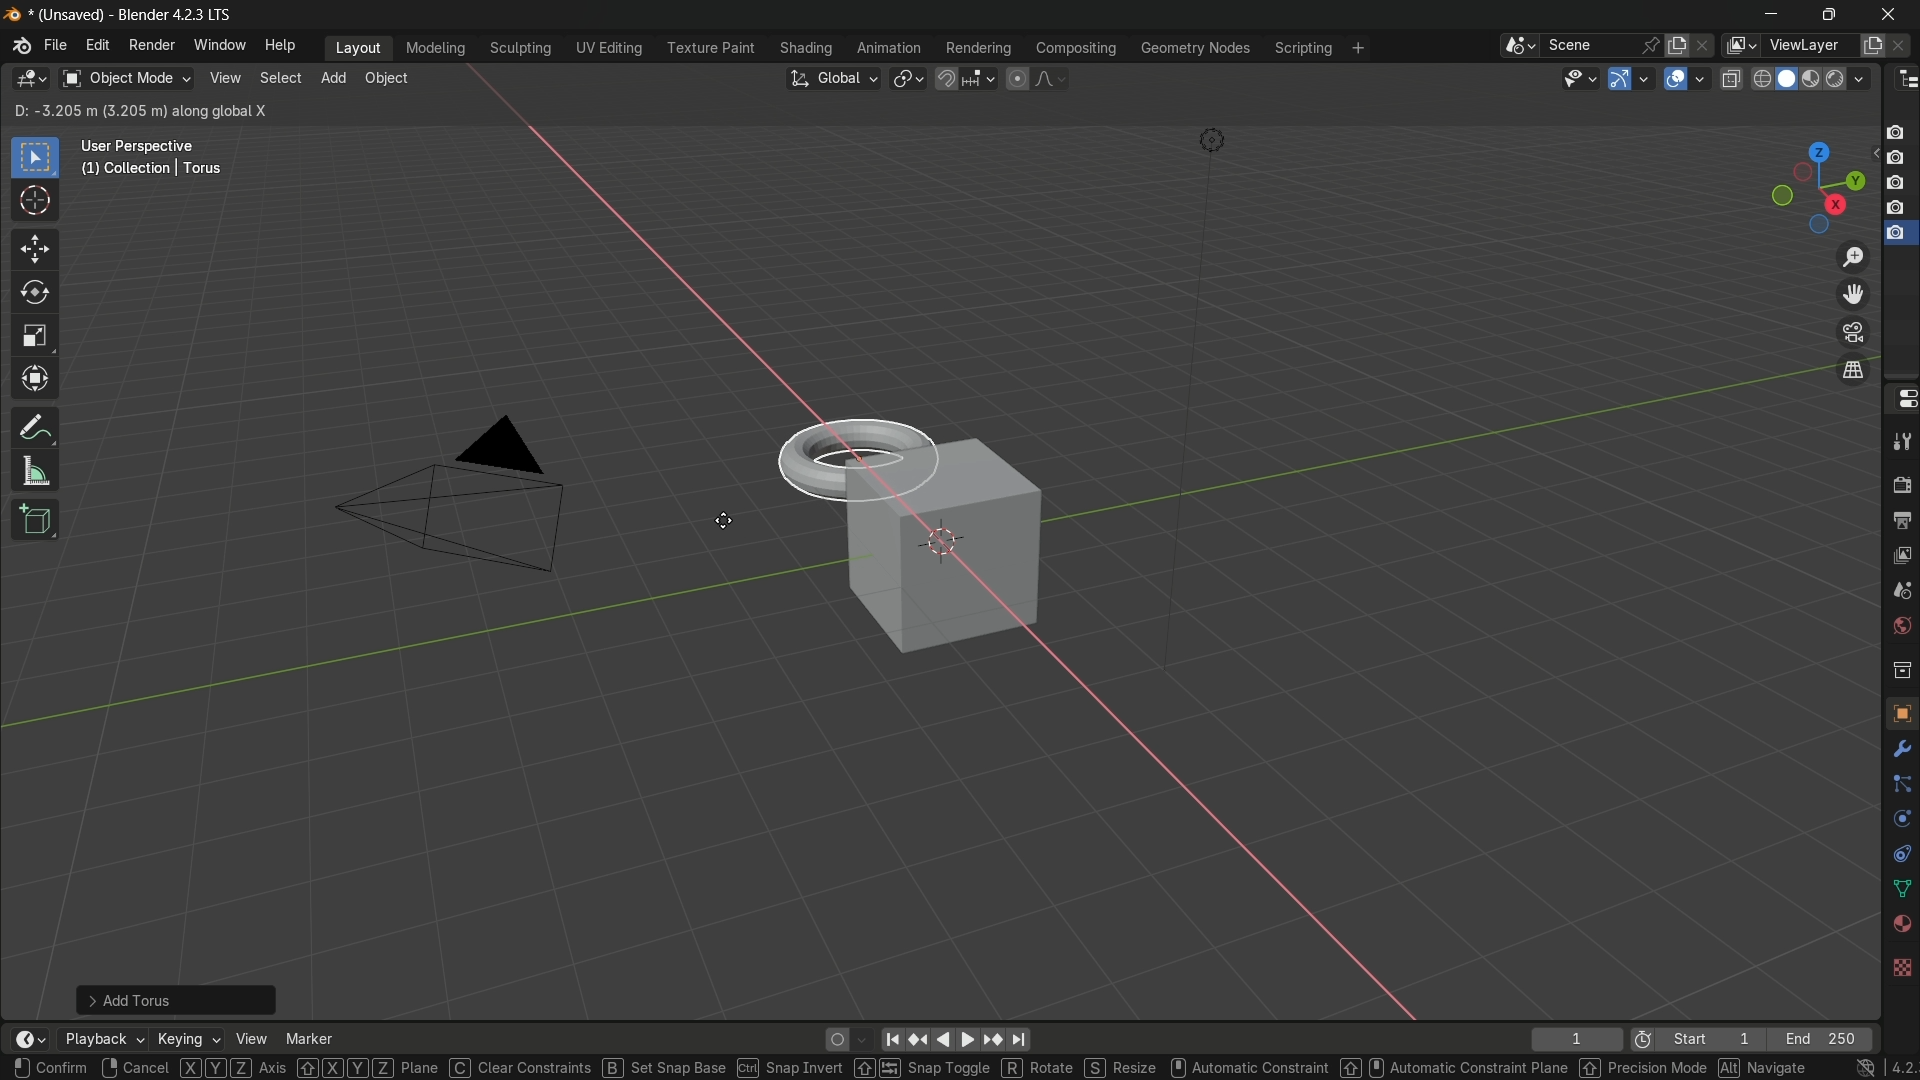 Image resolution: width=1920 pixels, height=1080 pixels. Describe the element at coordinates (1731, 78) in the screenshot. I see `toggle x ray` at that location.